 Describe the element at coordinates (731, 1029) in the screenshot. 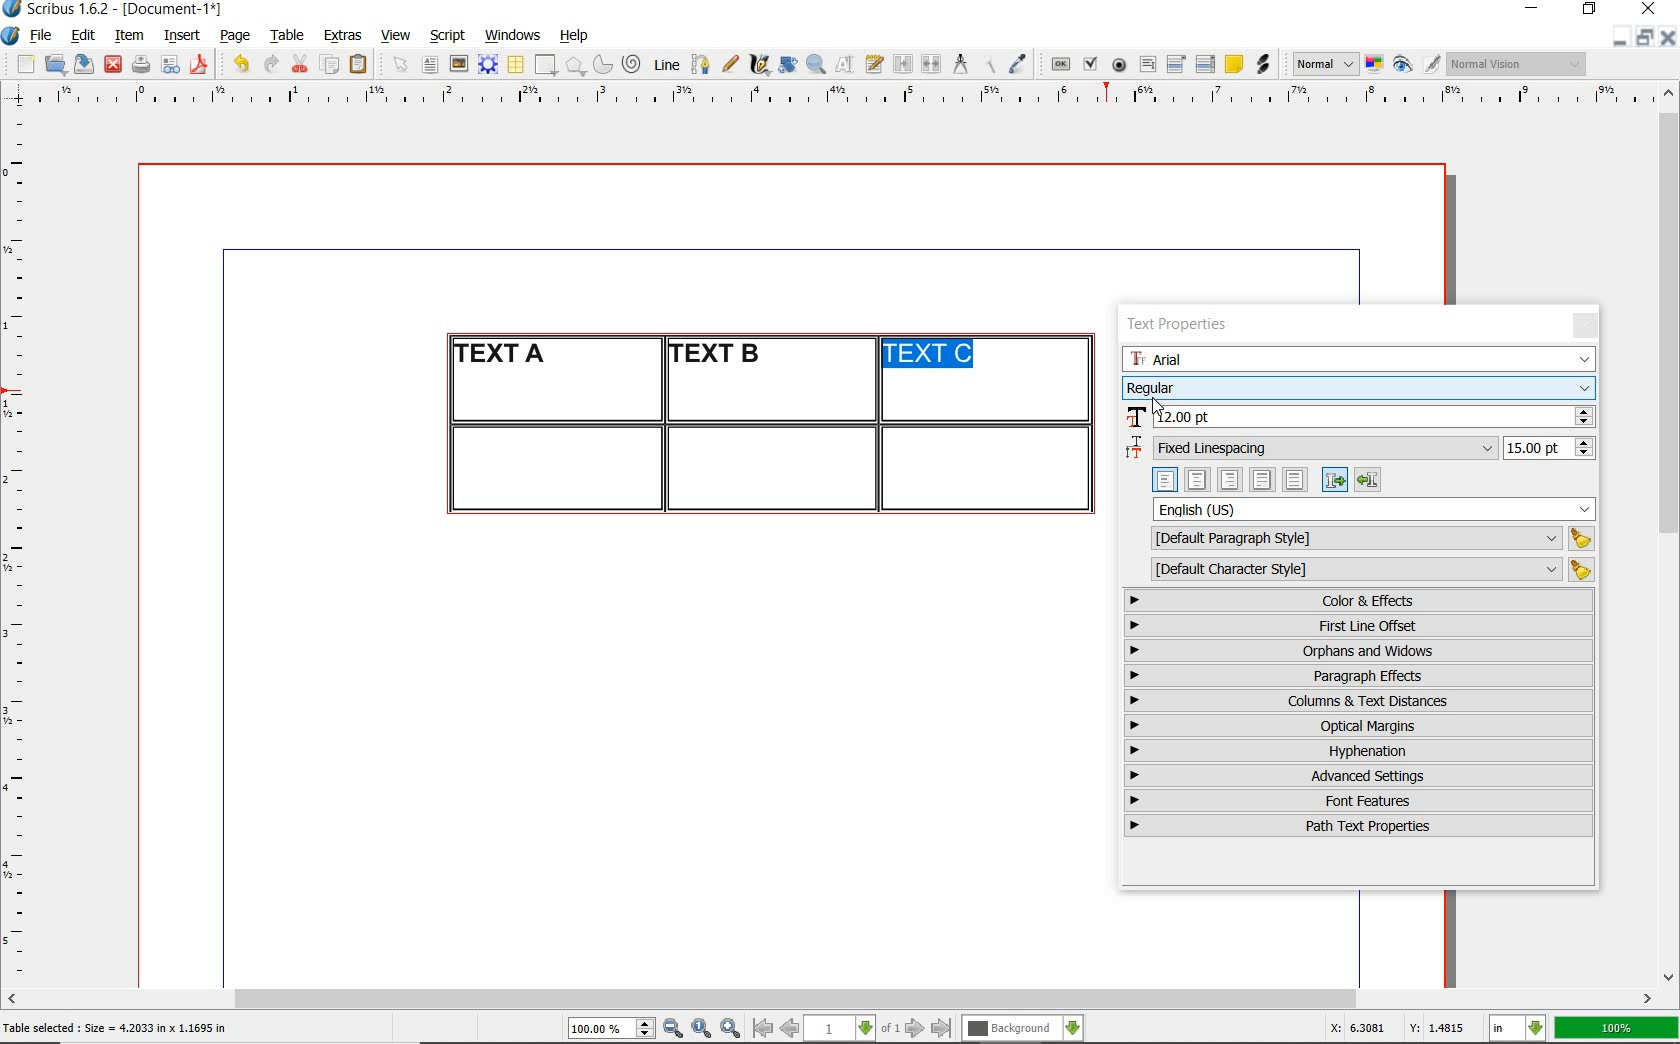

I see `zoom in` at that location.